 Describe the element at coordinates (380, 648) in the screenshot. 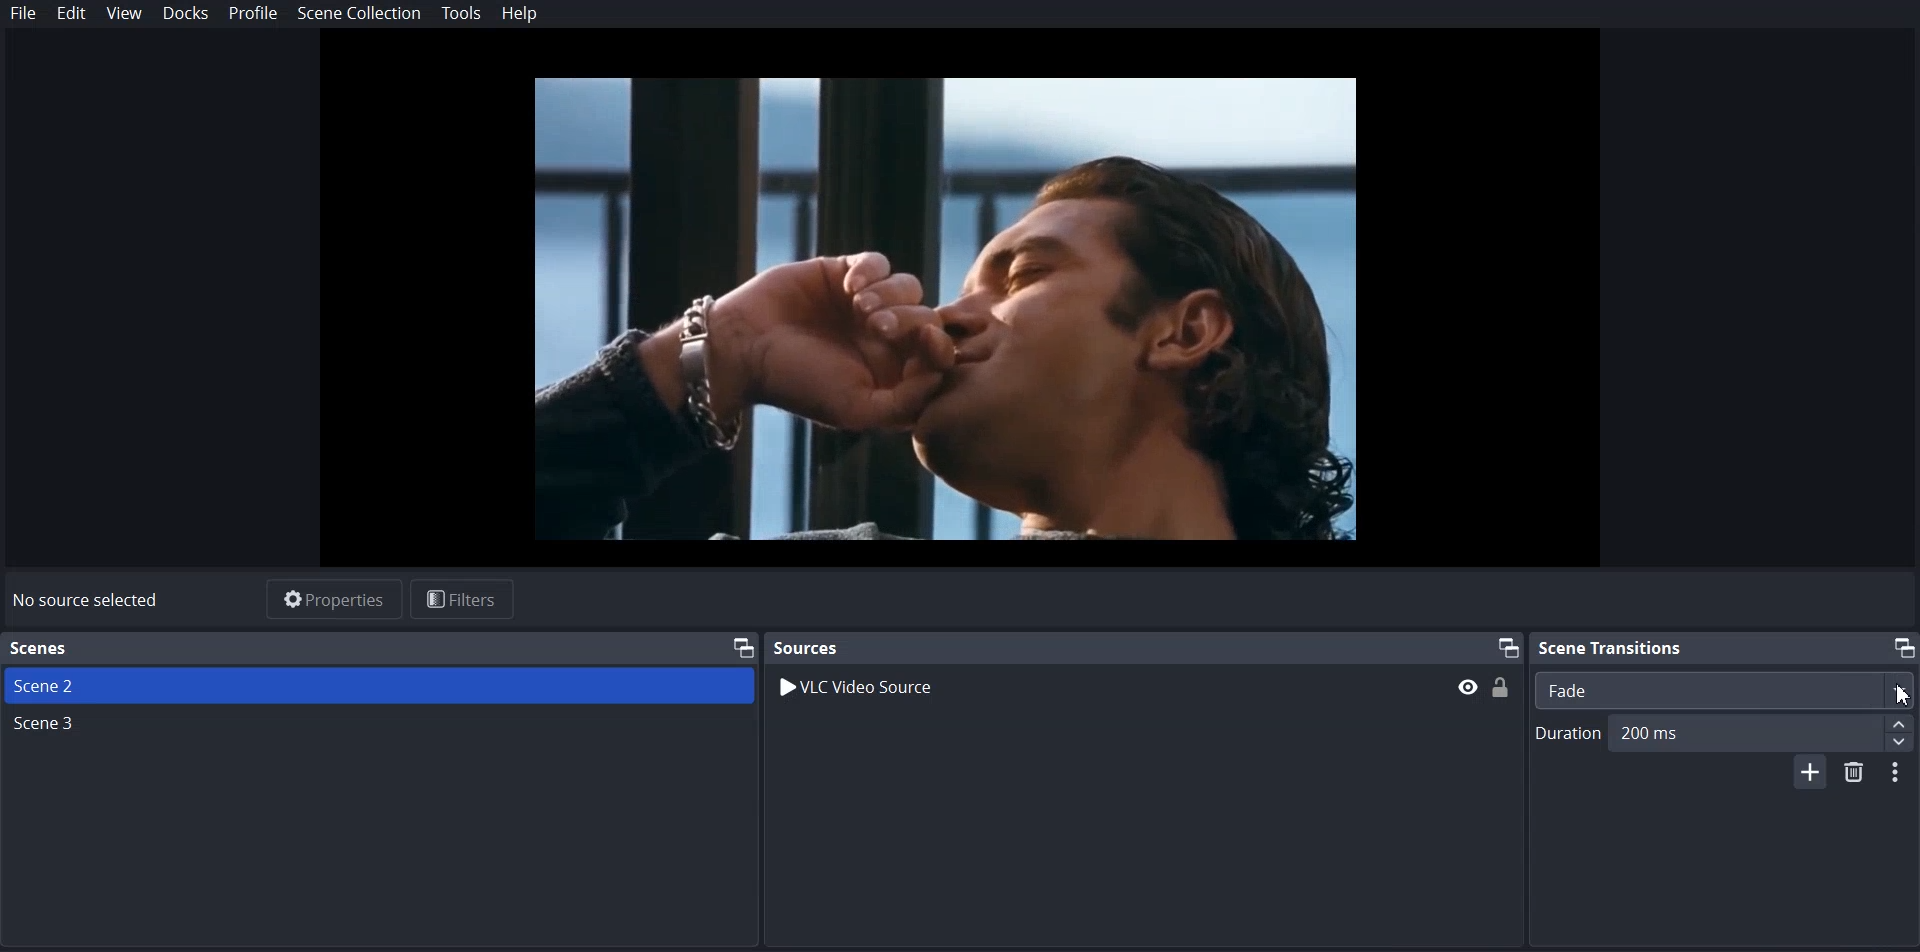

I see `Text 1` at that location.